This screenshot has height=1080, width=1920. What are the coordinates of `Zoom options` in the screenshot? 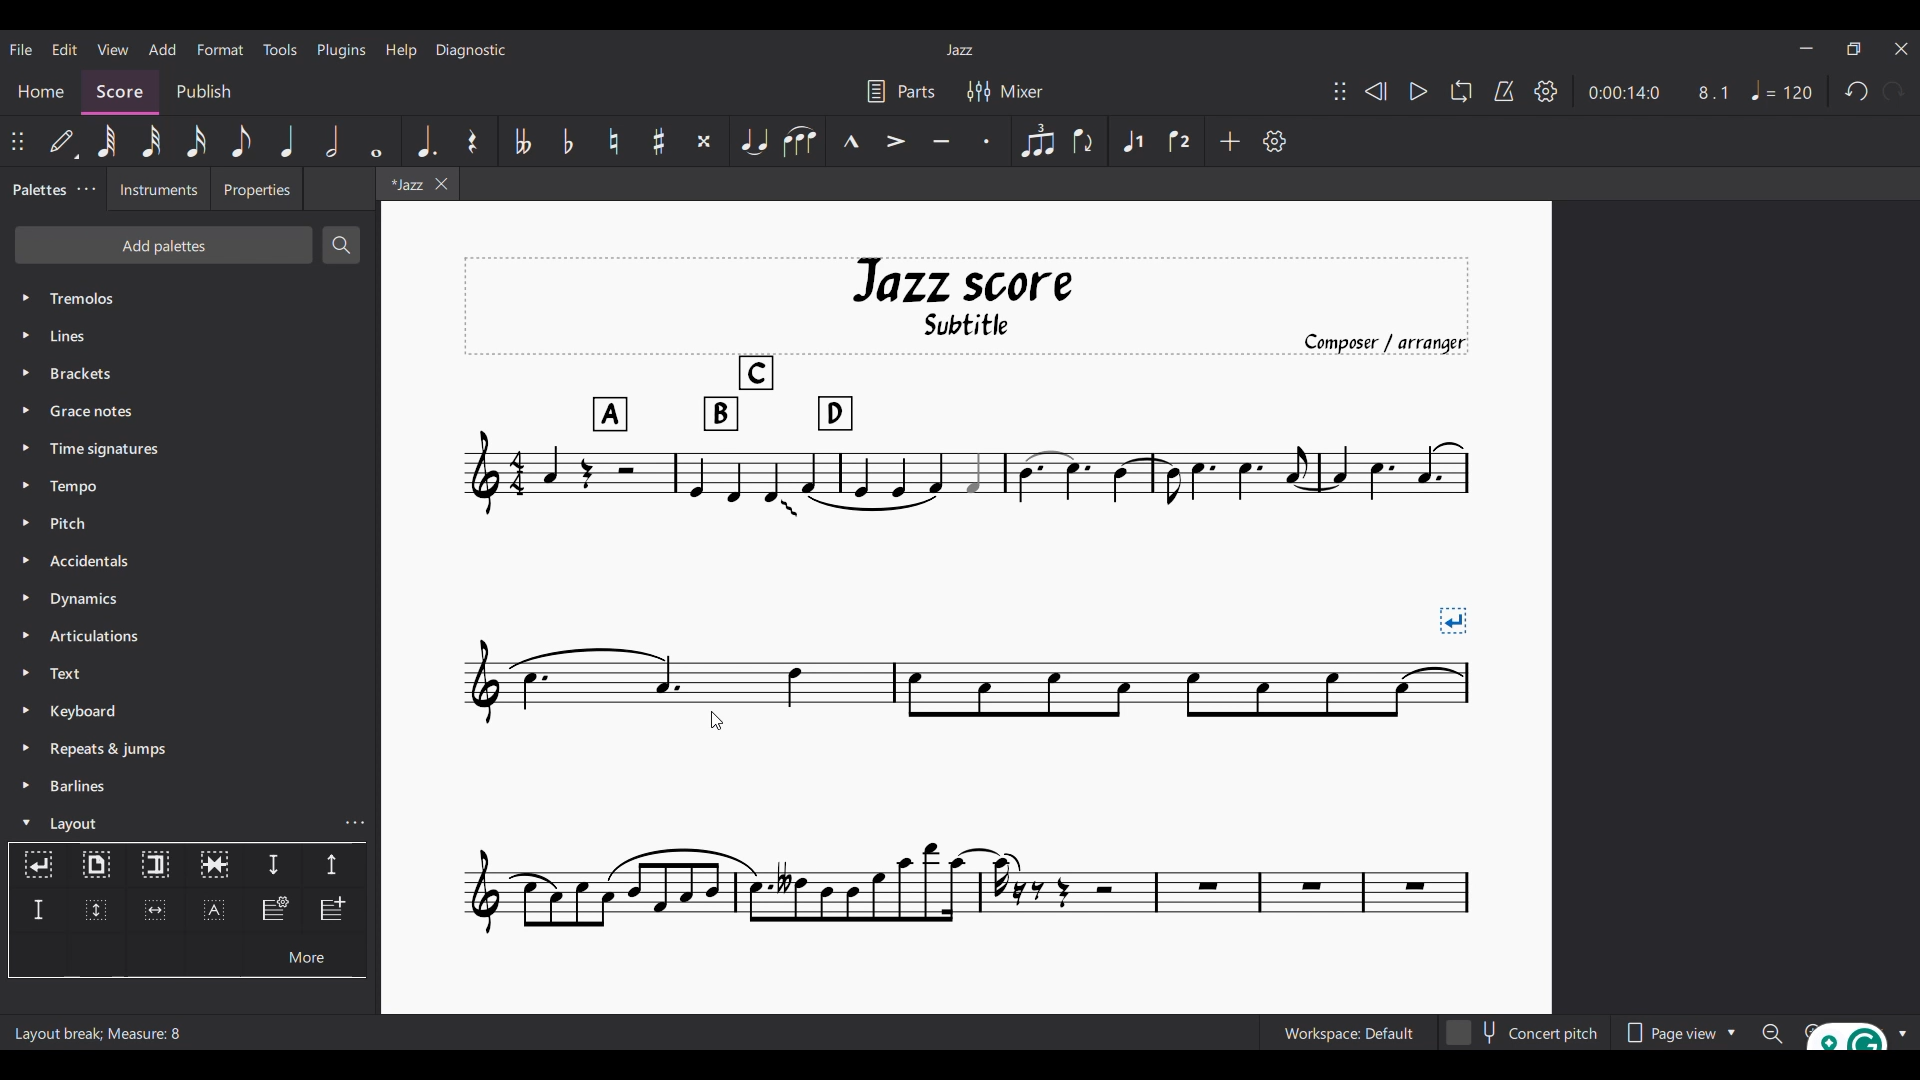 It's located at (1900, 1034).